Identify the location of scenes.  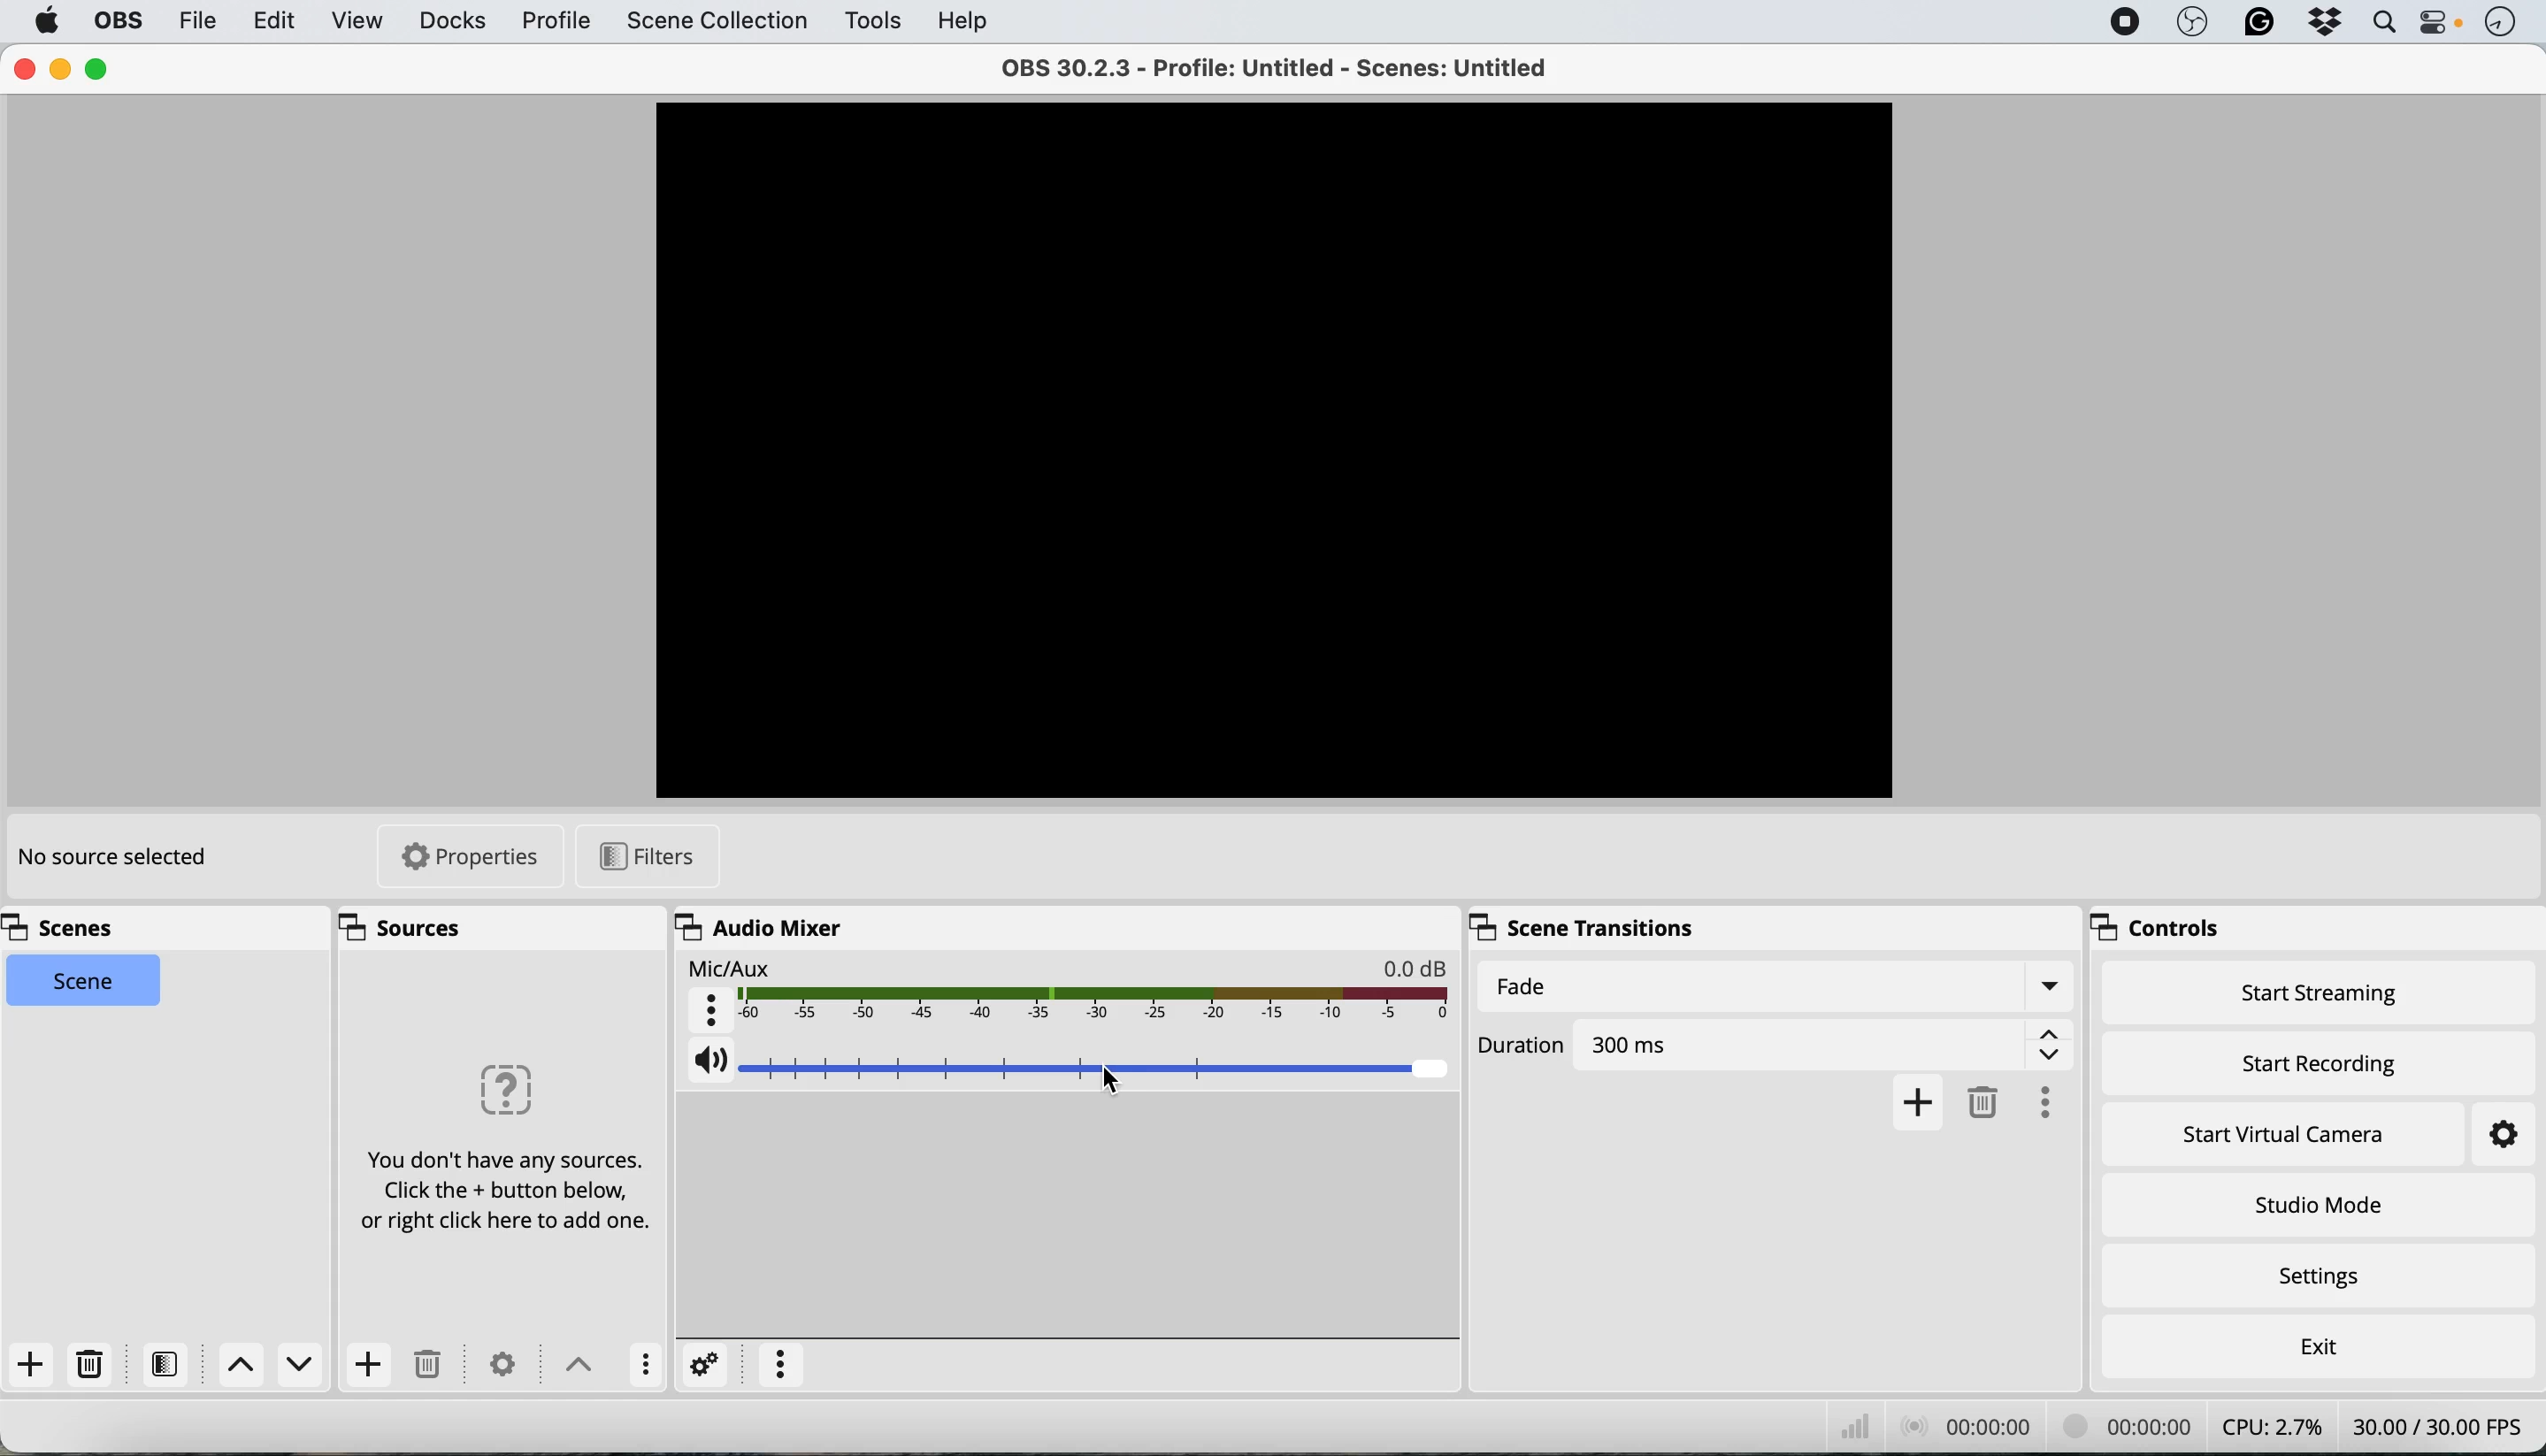
(65, 928).